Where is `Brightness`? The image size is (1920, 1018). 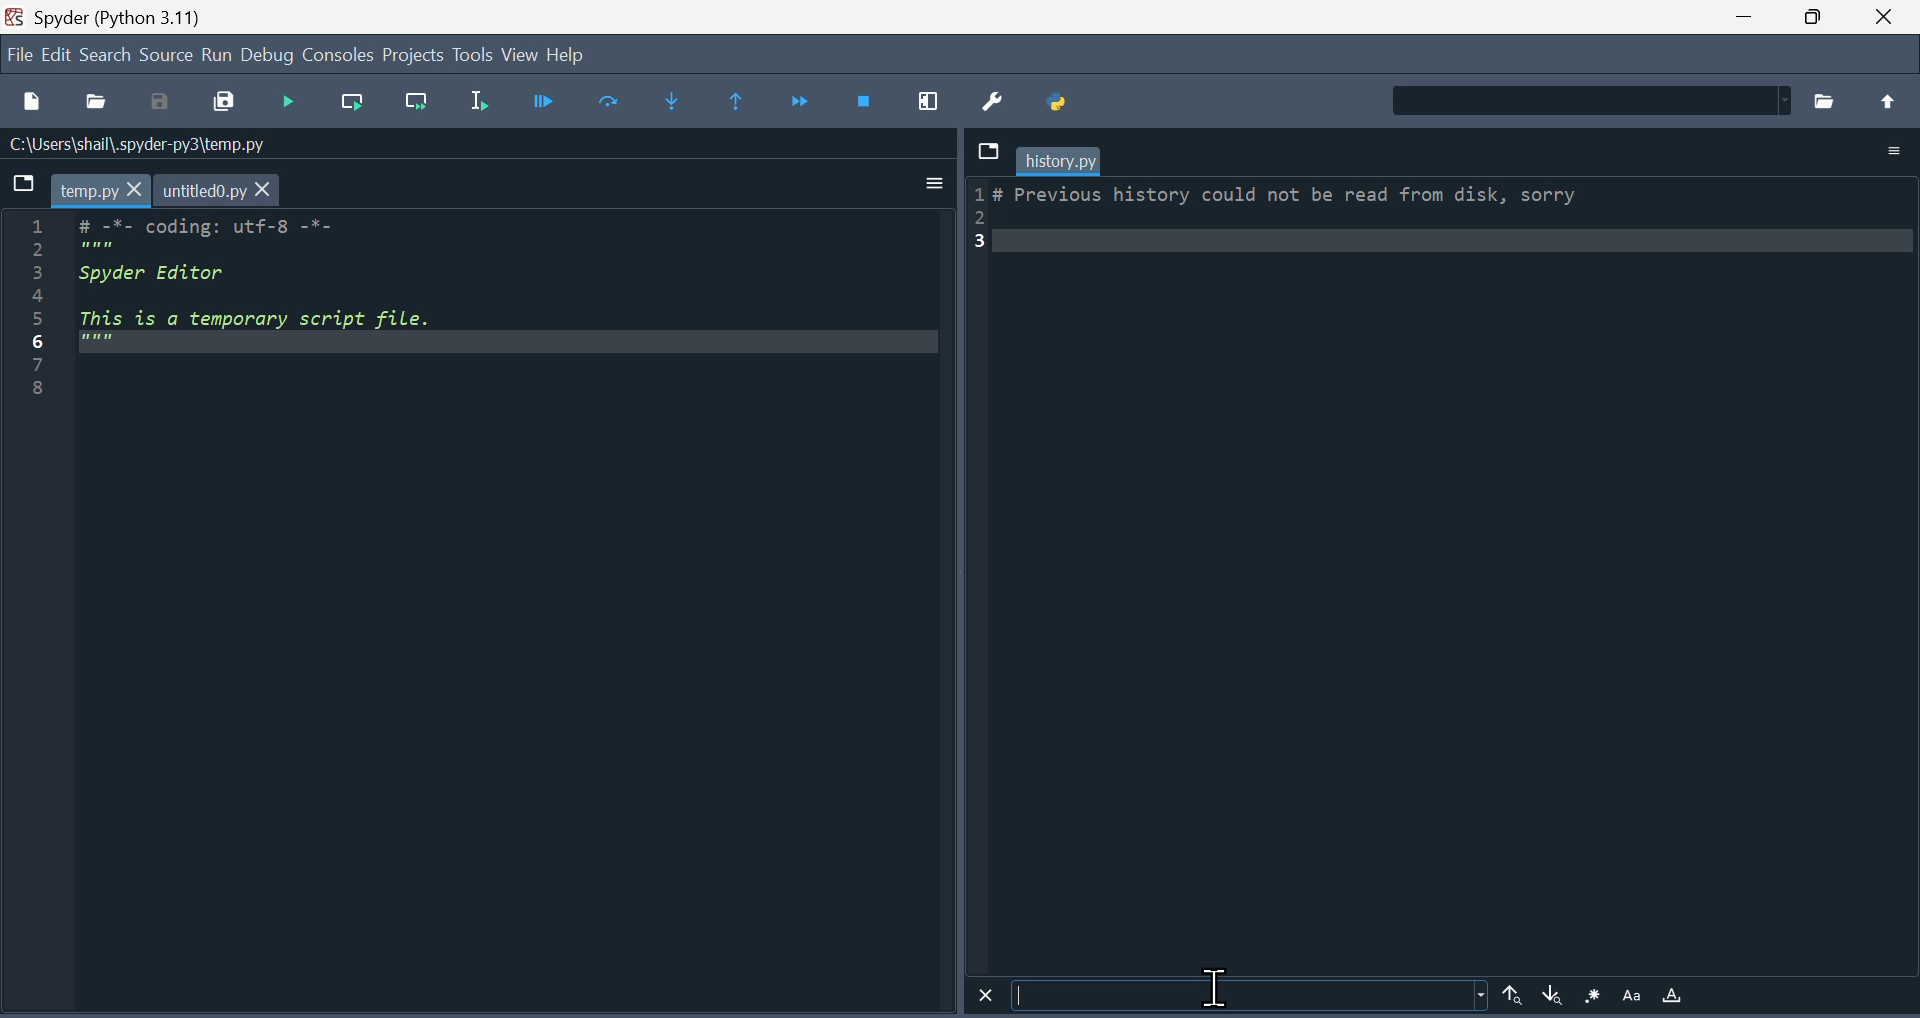
Brightness is located at coordinates (4026, 2501).